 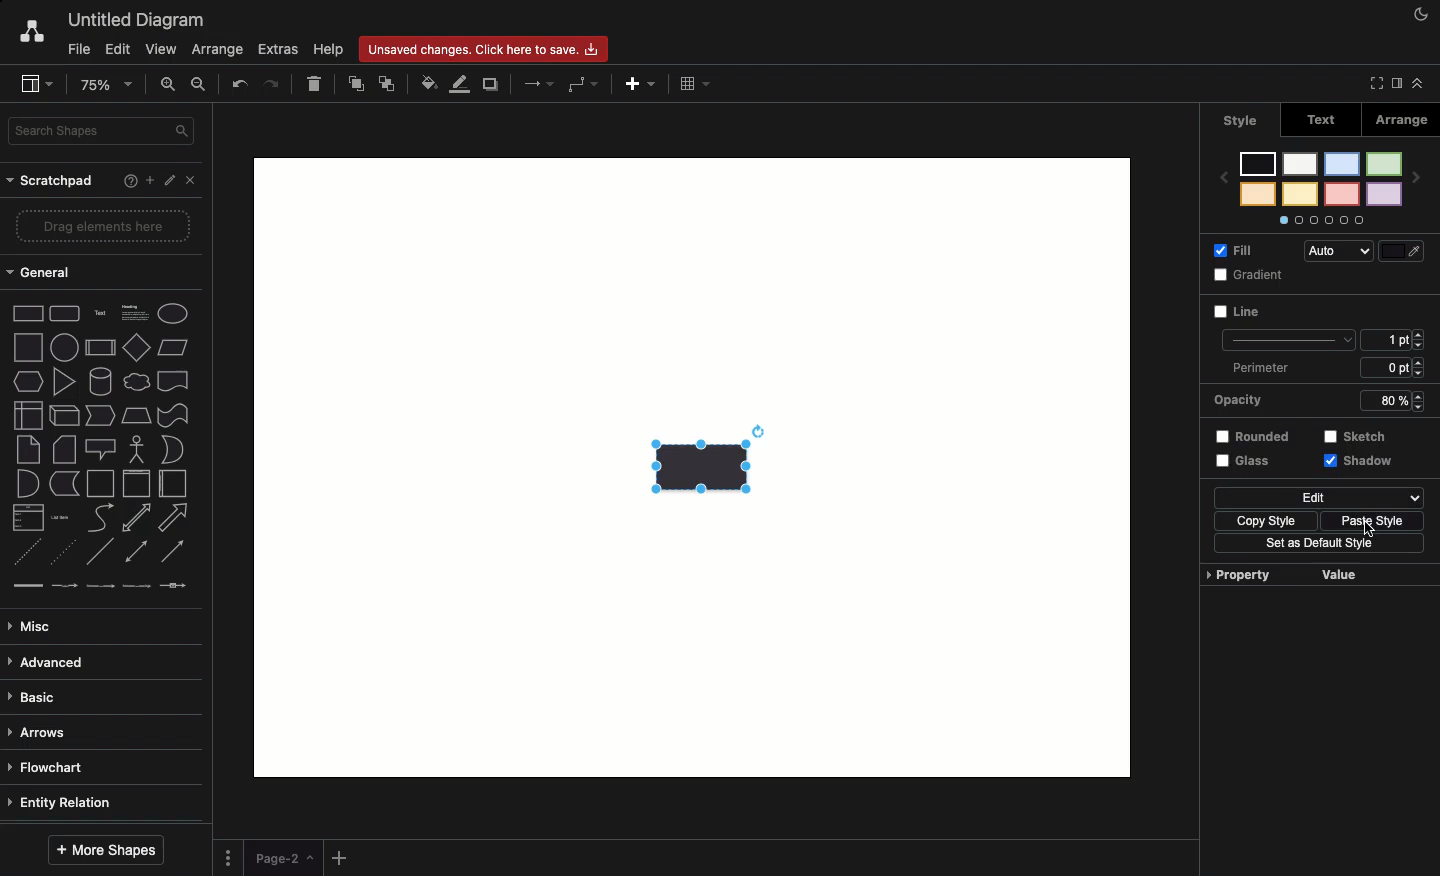 What do you see at coordinates (139, 449) in the screenshot?
I see `actor` at bounding box center [139, 449].